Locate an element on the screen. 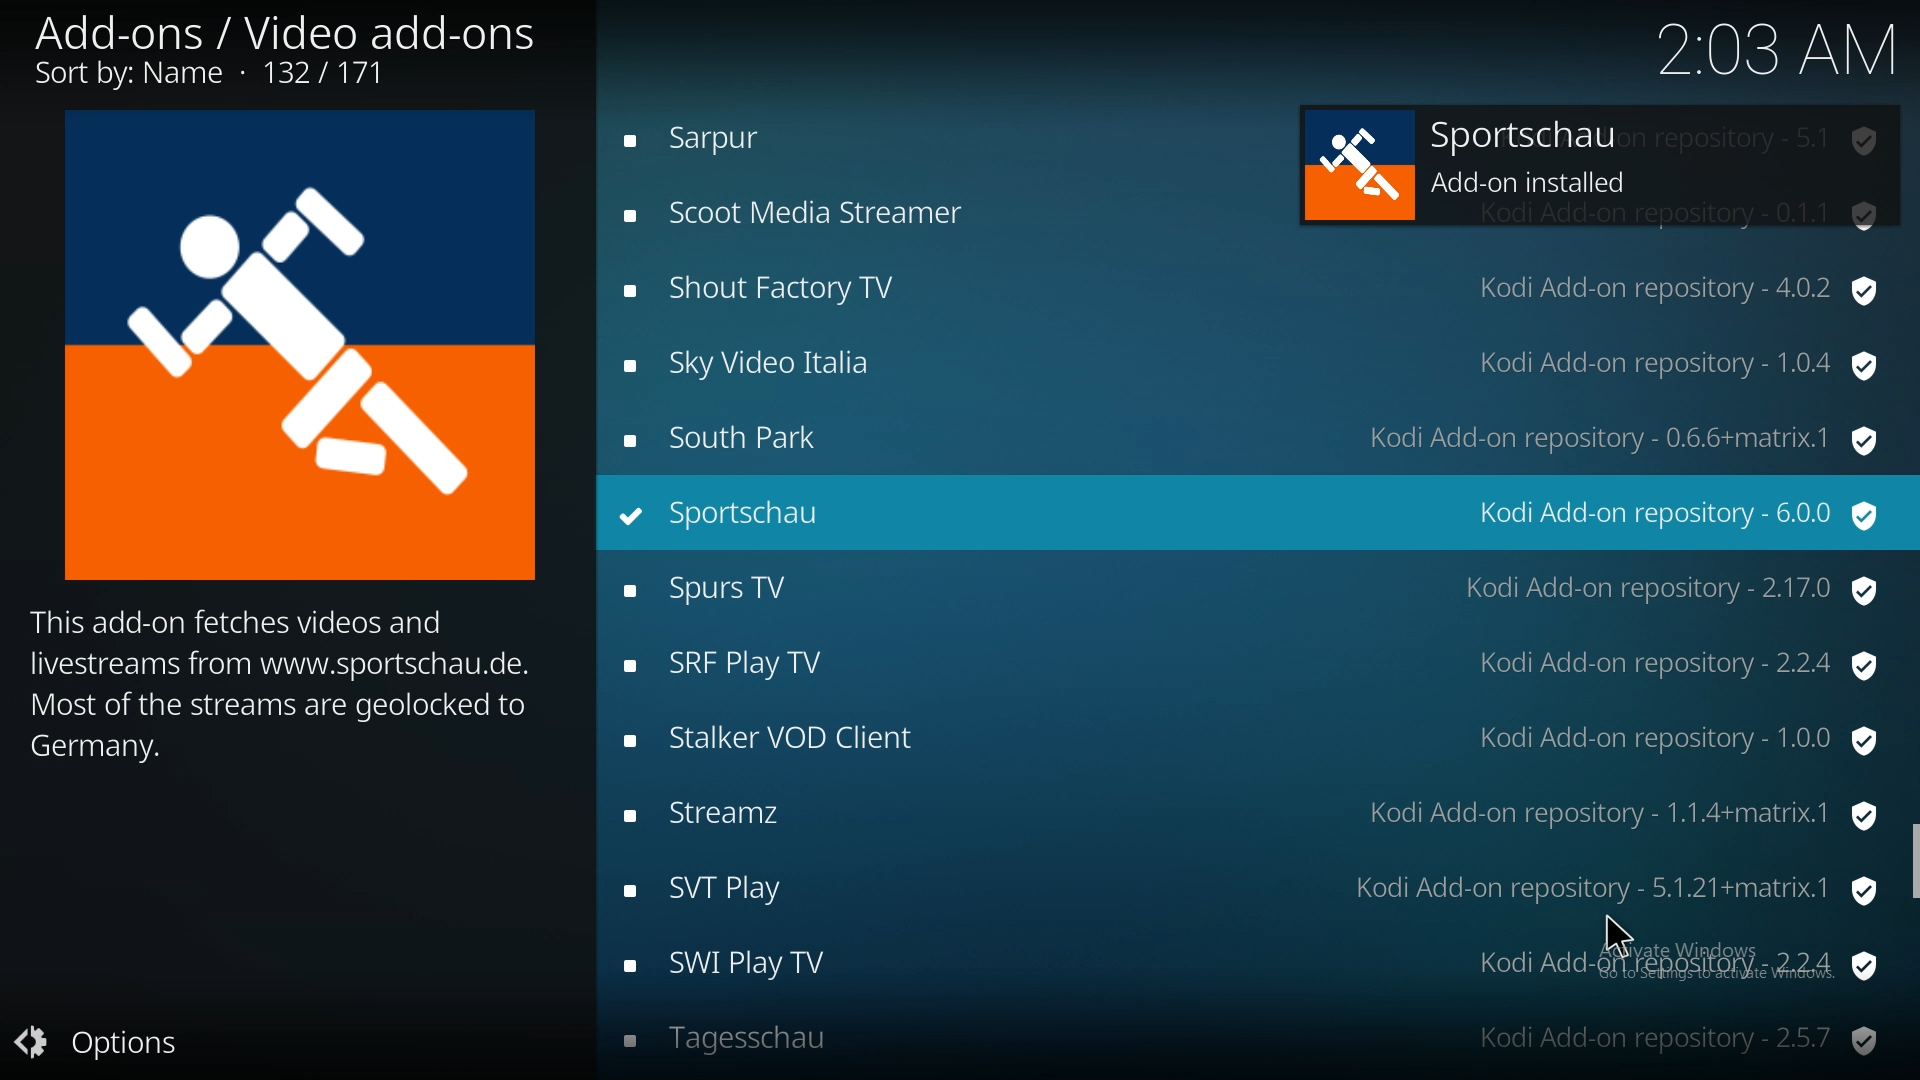 This screenshot has height=1080, width=1920. streamz is located at coordinates (1257, 819).